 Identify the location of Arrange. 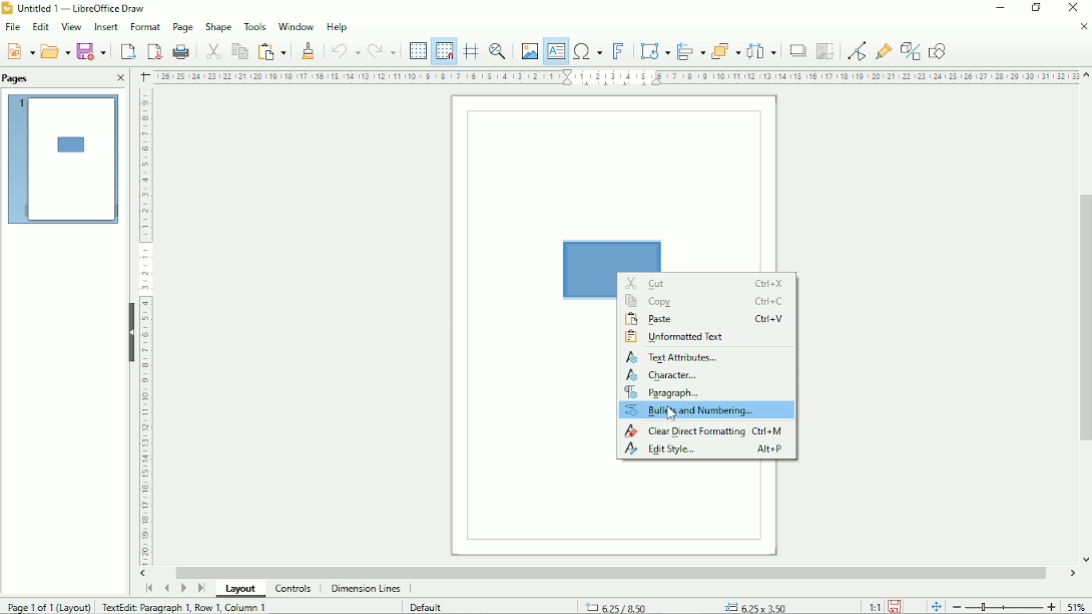
(725, 49).